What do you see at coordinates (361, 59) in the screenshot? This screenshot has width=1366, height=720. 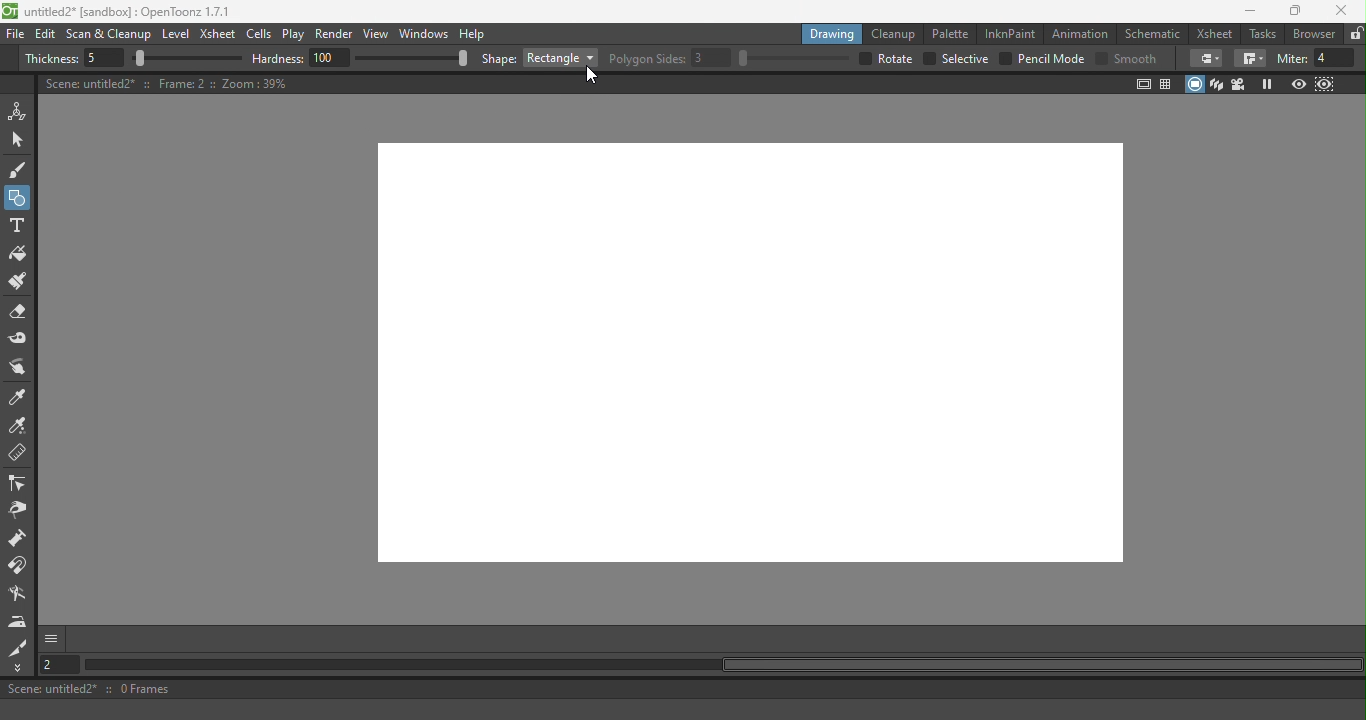 I see `Hardness` at bounding box center [361, 59].